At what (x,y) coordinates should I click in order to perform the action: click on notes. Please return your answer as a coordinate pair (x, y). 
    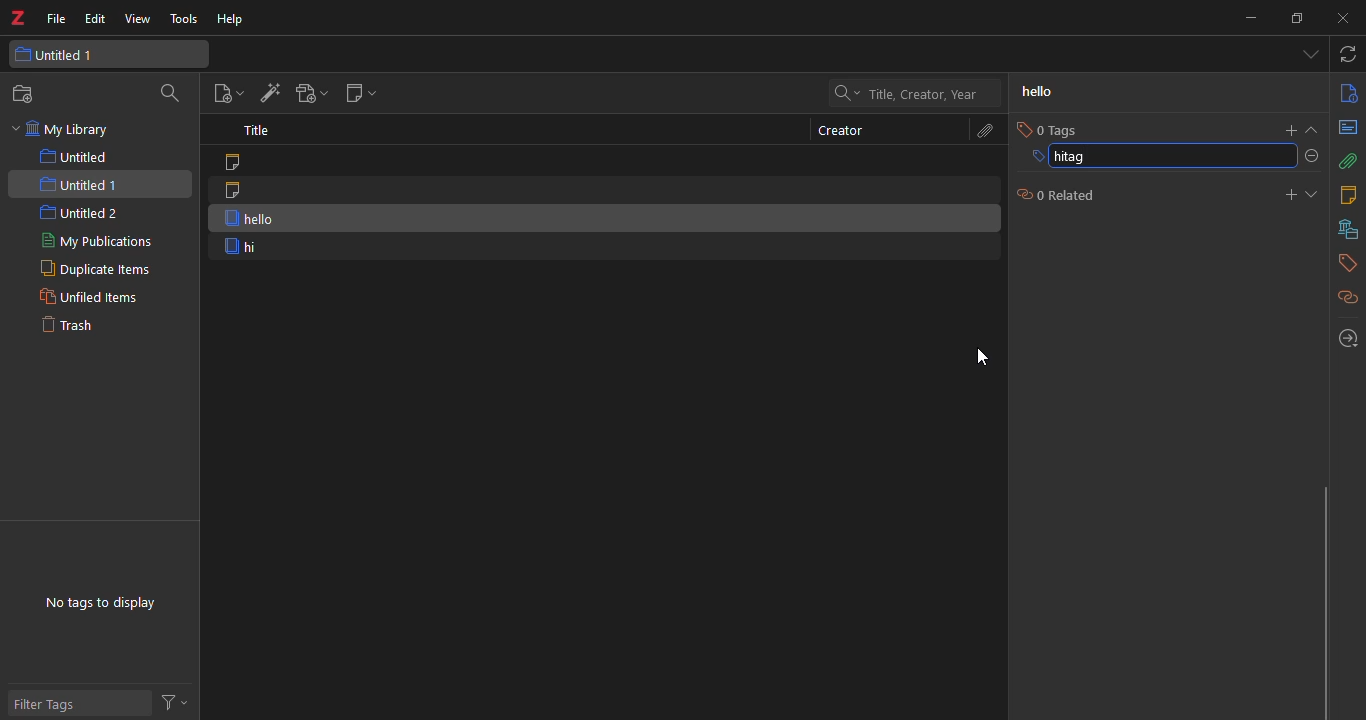
    Looking at the image, I should click on (1346, 195).